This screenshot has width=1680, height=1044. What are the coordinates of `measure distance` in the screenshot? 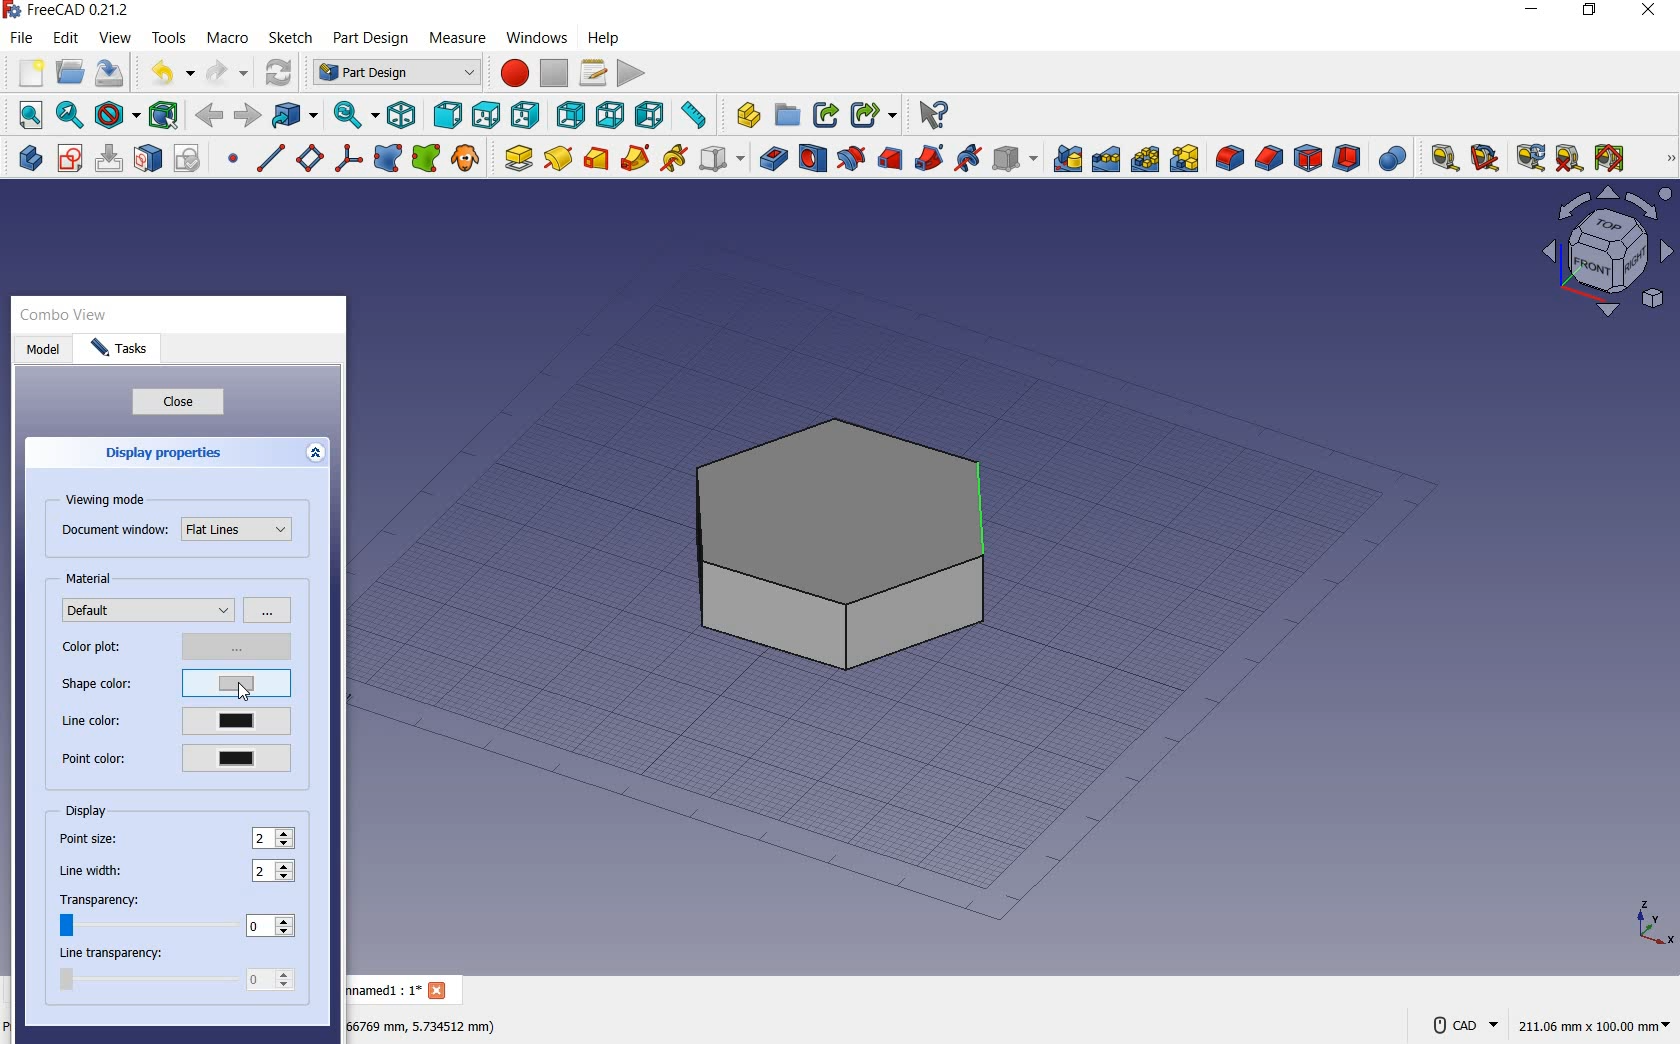 It's located at (697, 116).